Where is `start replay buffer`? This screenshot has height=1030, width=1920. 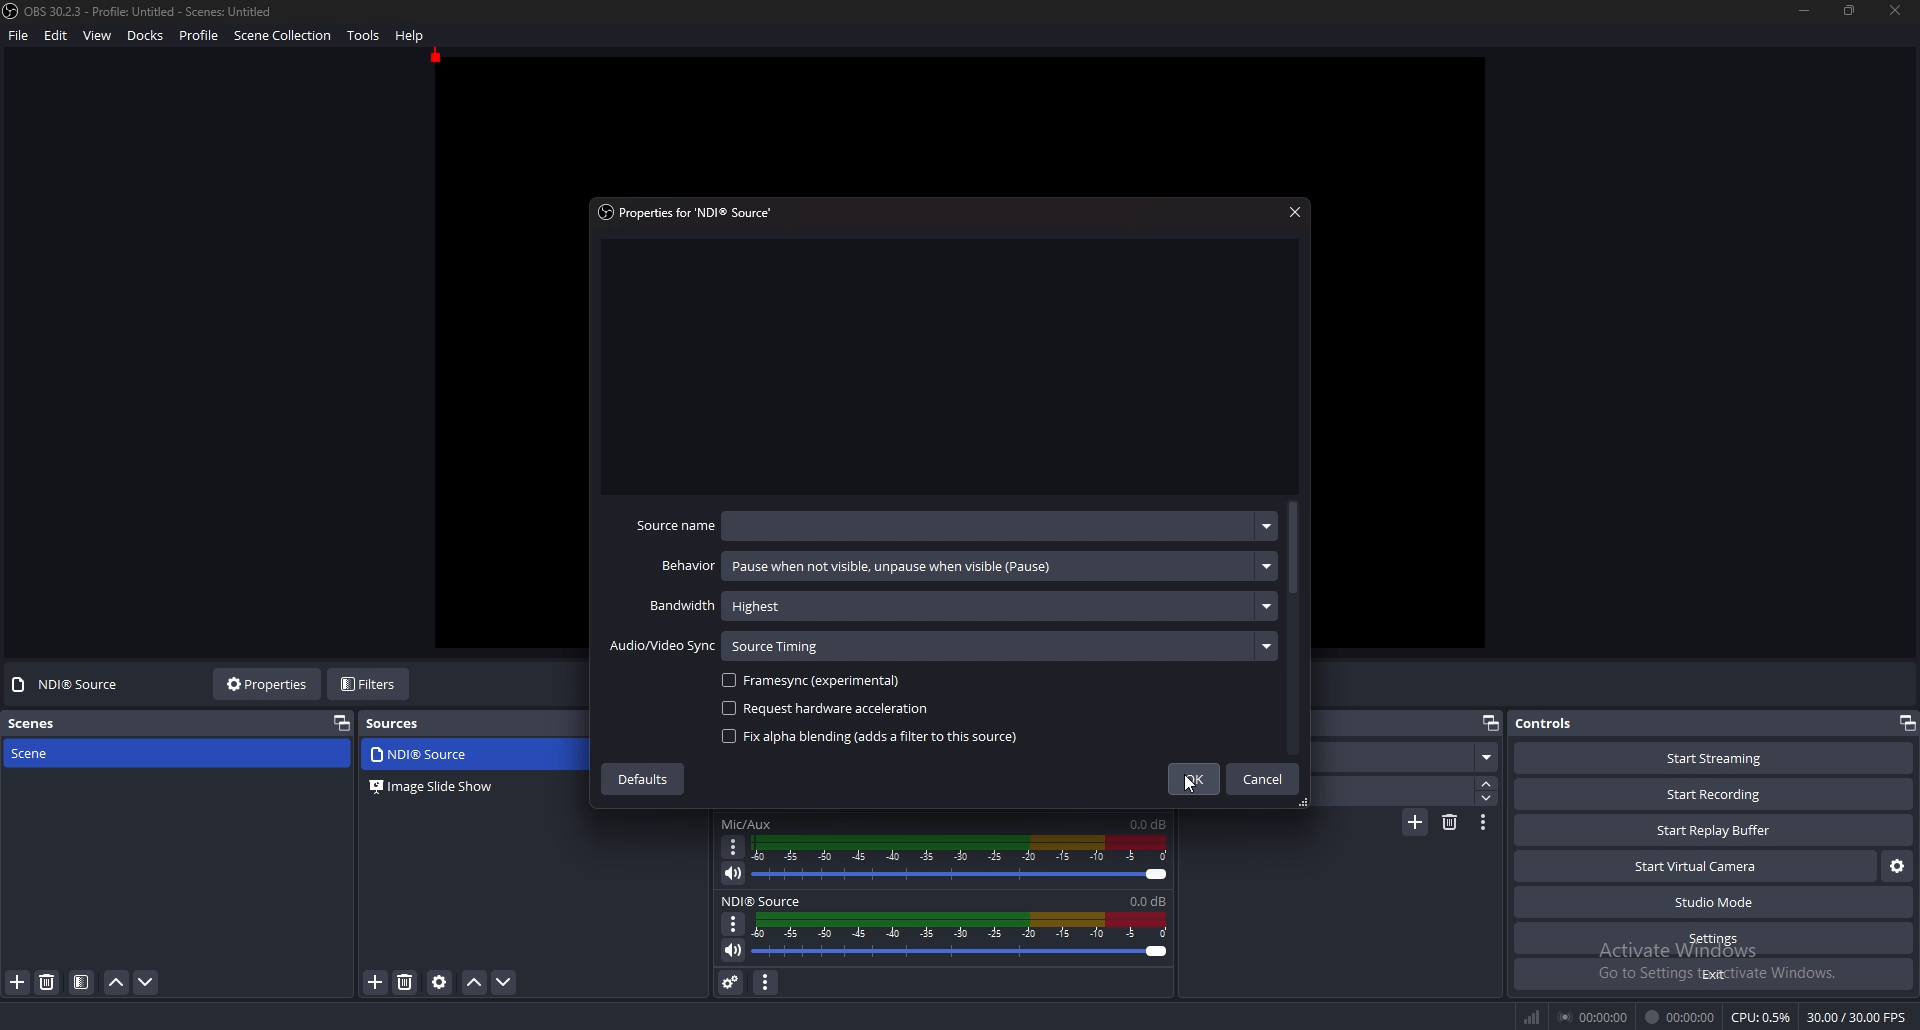 start replay buffer is located at coordinates (1712, 830).